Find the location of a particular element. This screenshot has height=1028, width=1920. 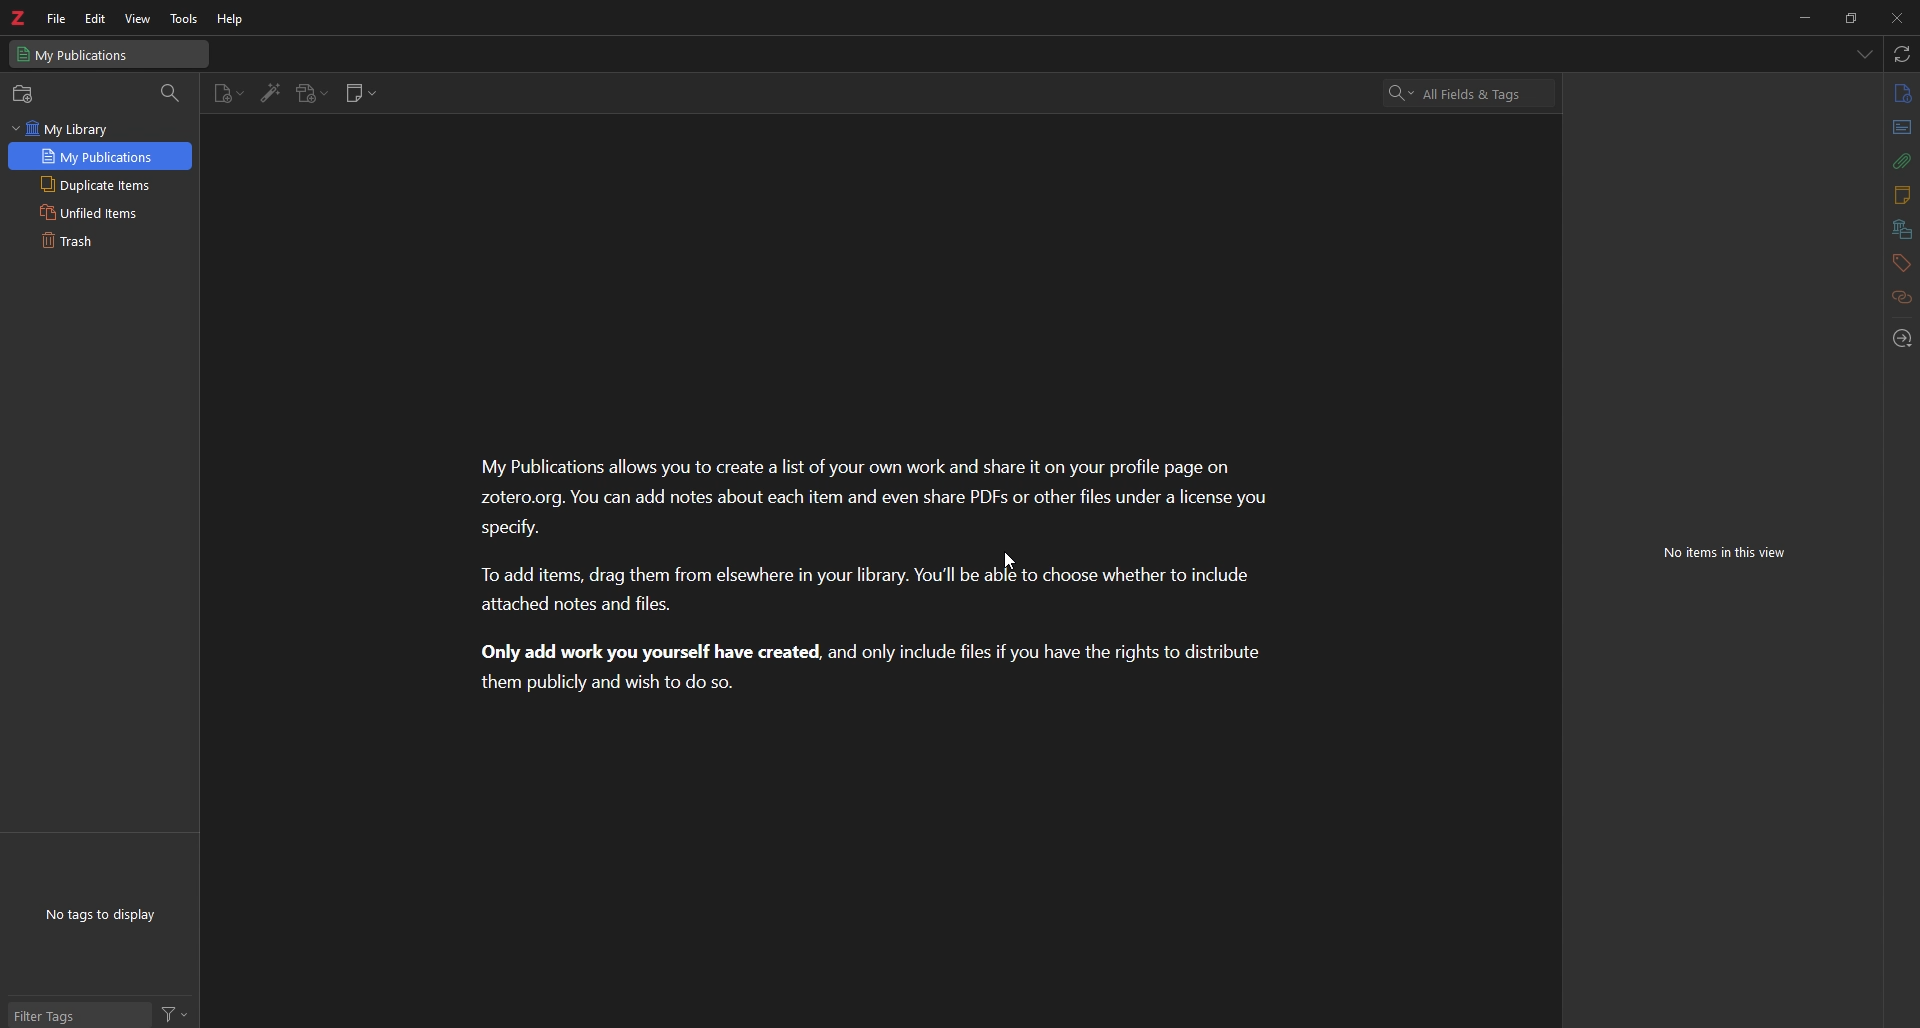

My Publications is located at coordinates (96, 185).